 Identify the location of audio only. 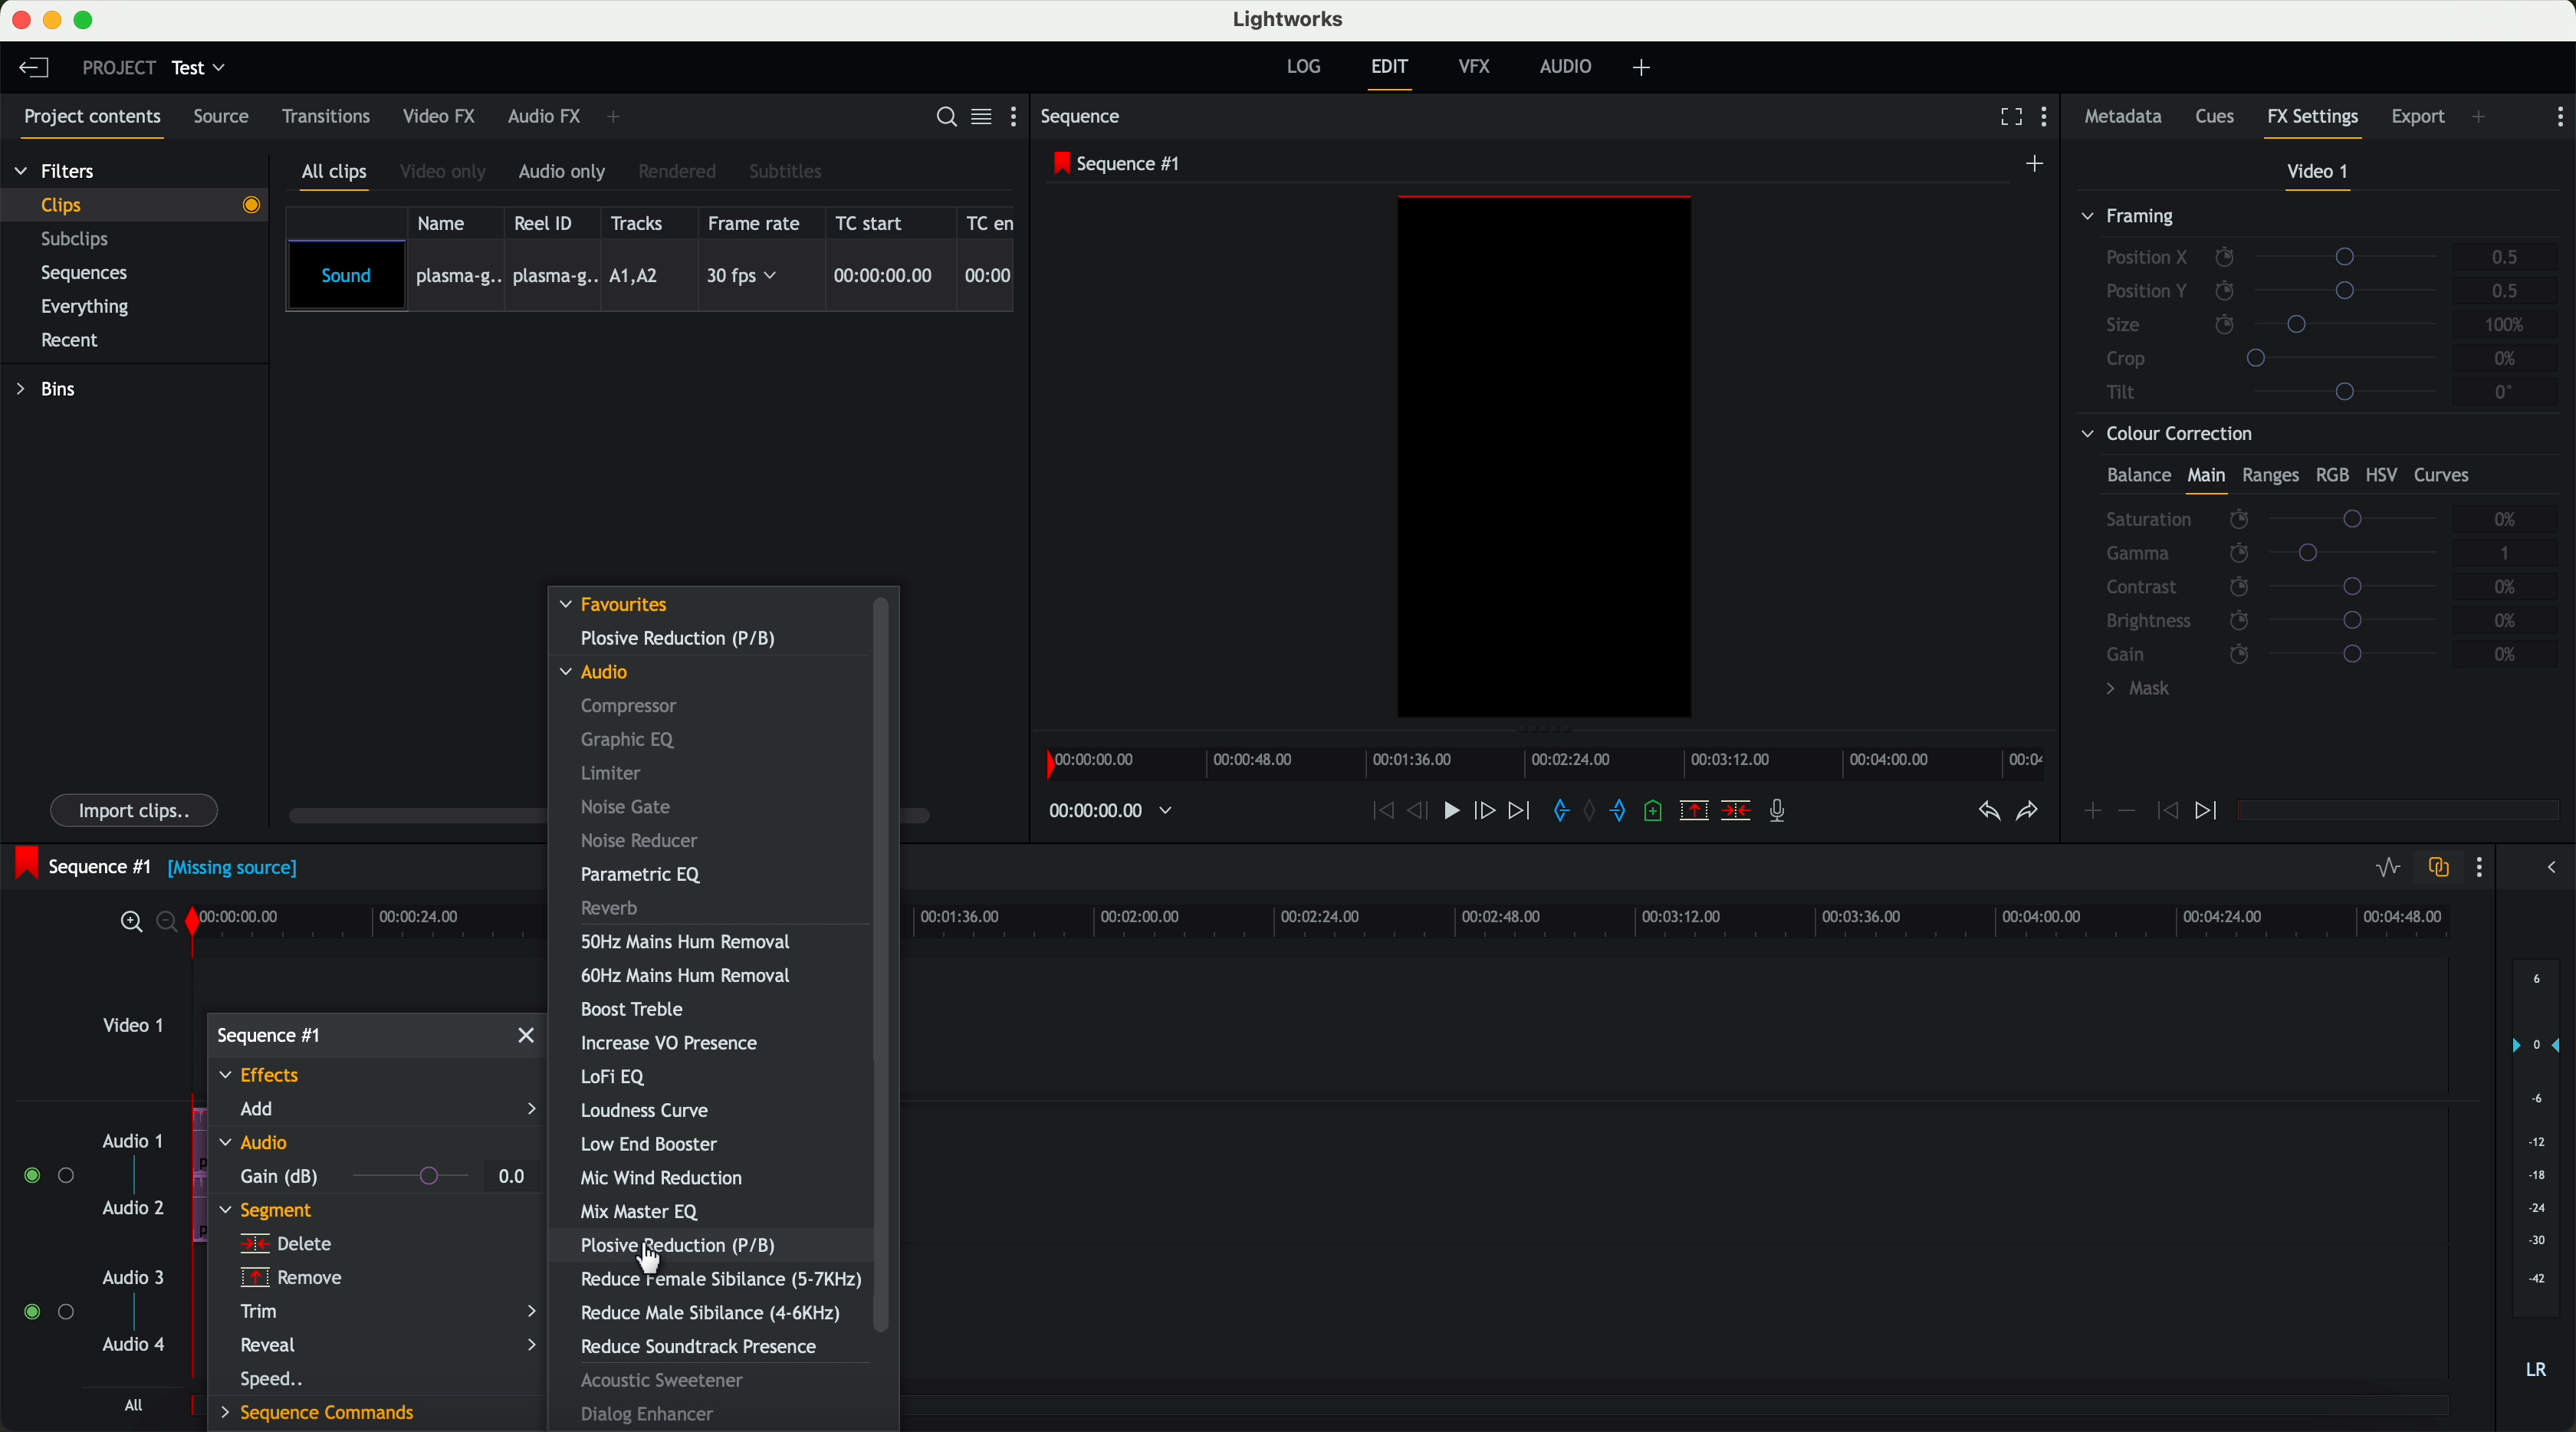
(565, 173).